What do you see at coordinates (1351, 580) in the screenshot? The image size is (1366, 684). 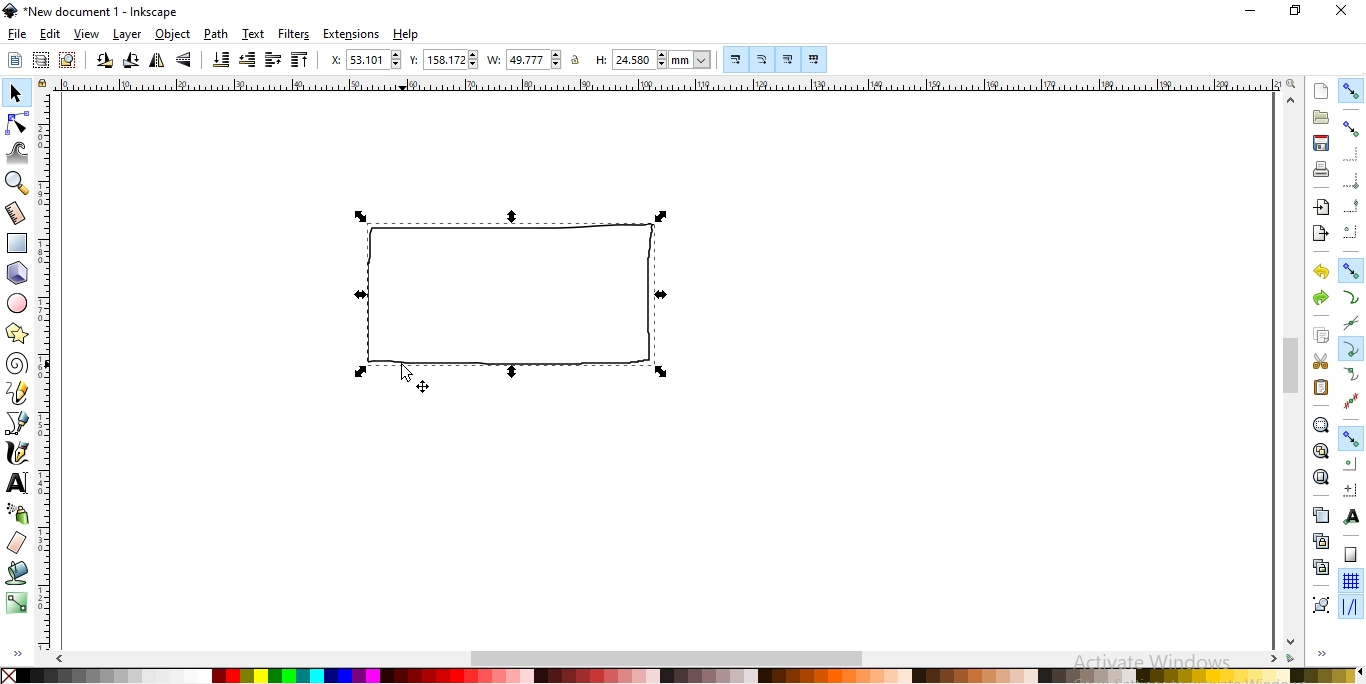 I see `snap to grids` at bounding box center [1351, 580].